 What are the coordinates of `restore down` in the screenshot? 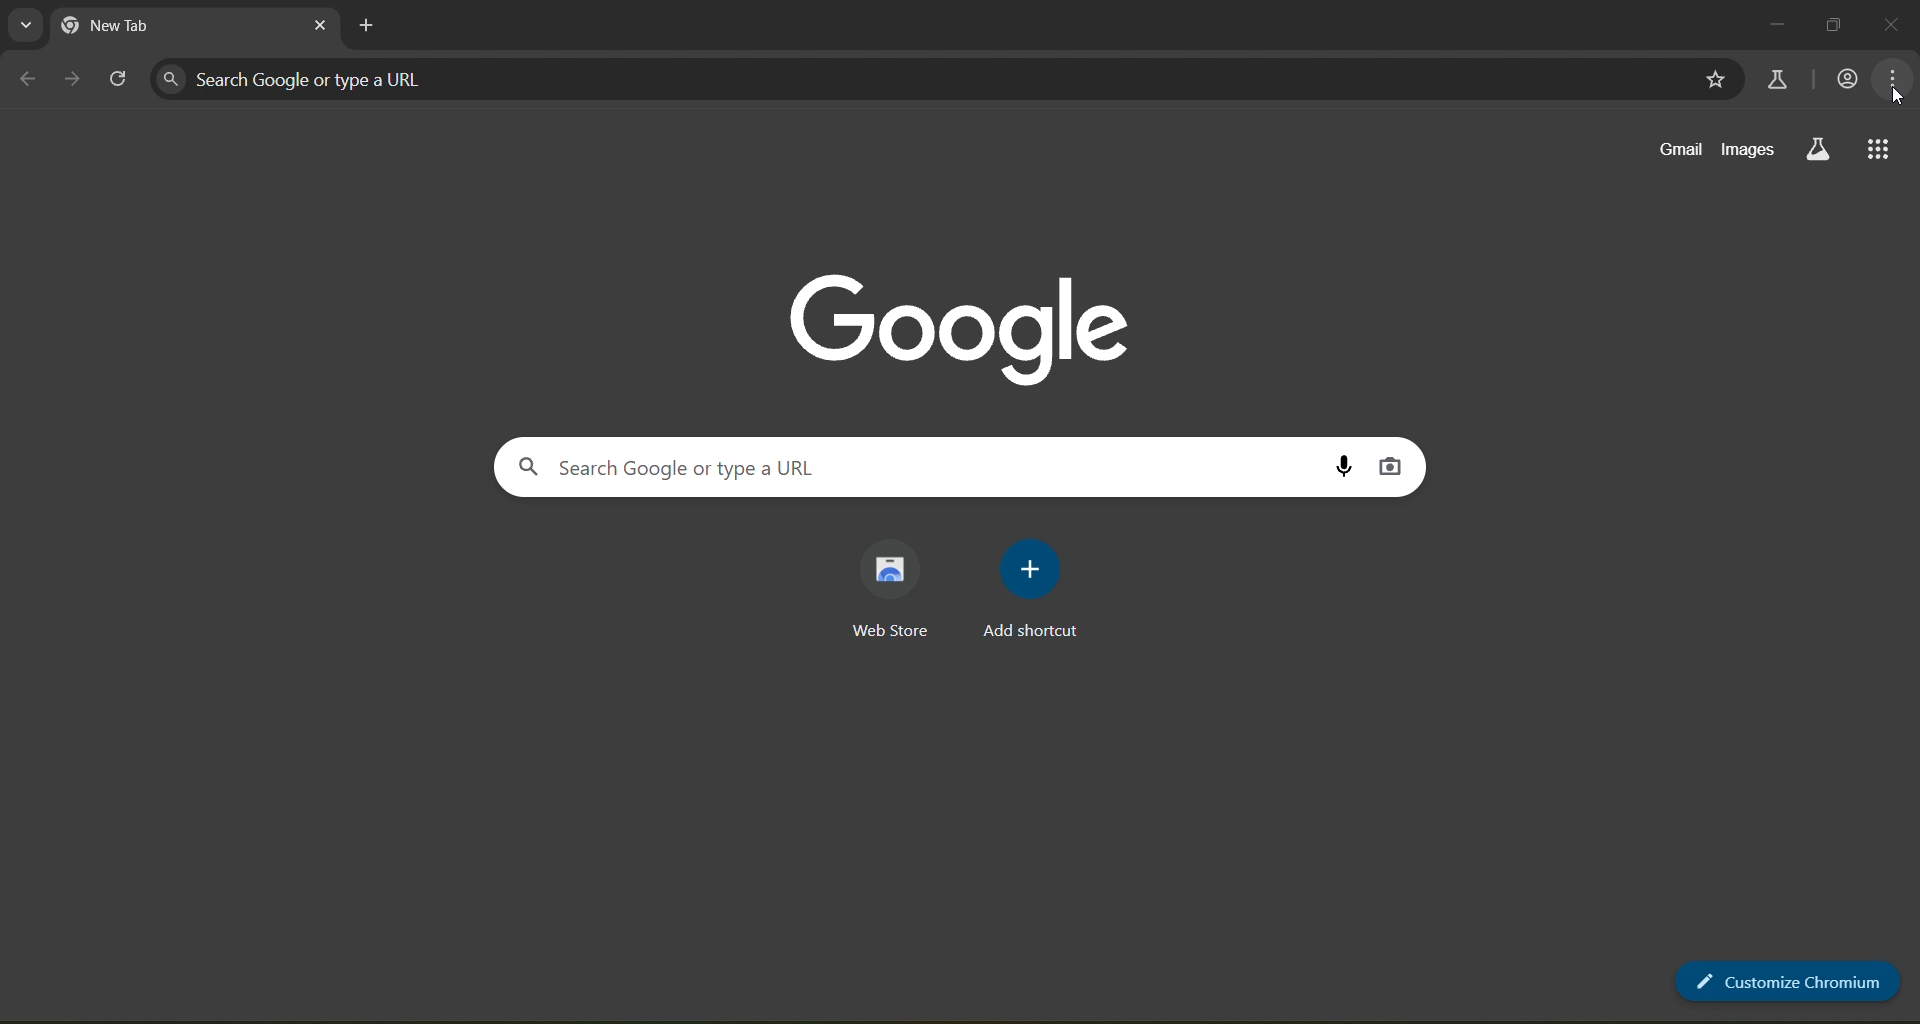 It's located at (1839, 22).